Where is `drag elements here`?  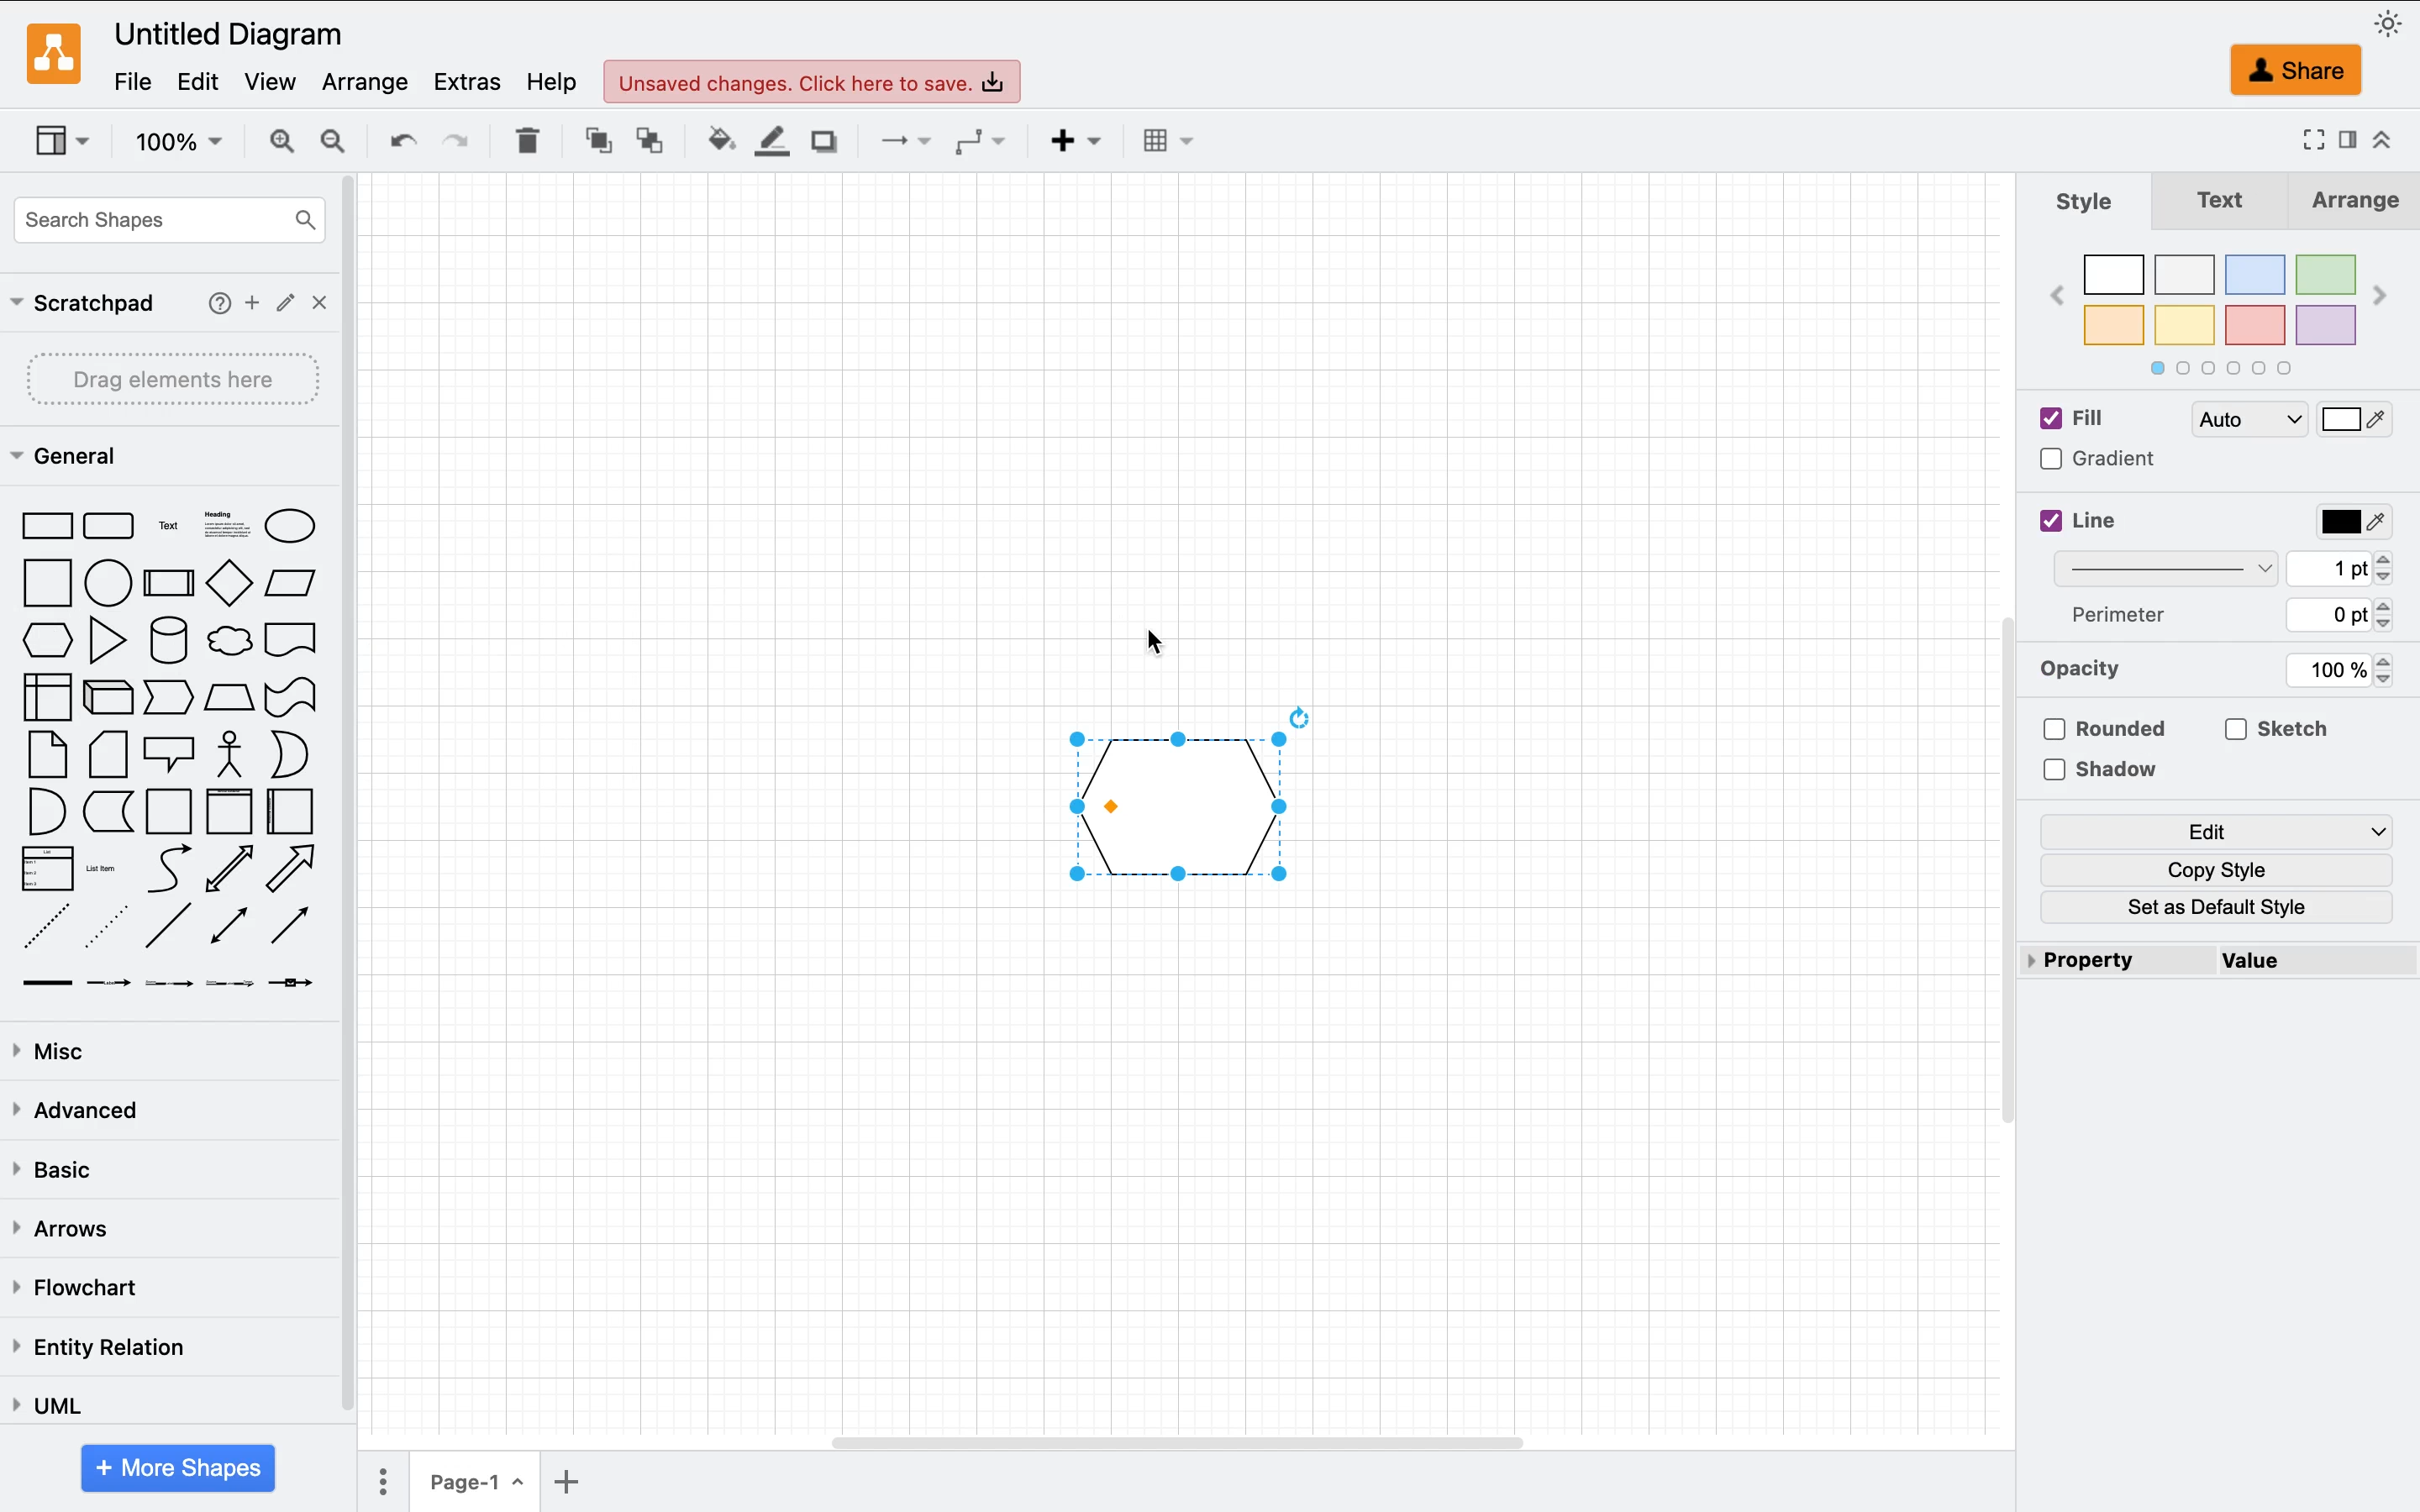 drag elements here is located at coordinates (176, 380).